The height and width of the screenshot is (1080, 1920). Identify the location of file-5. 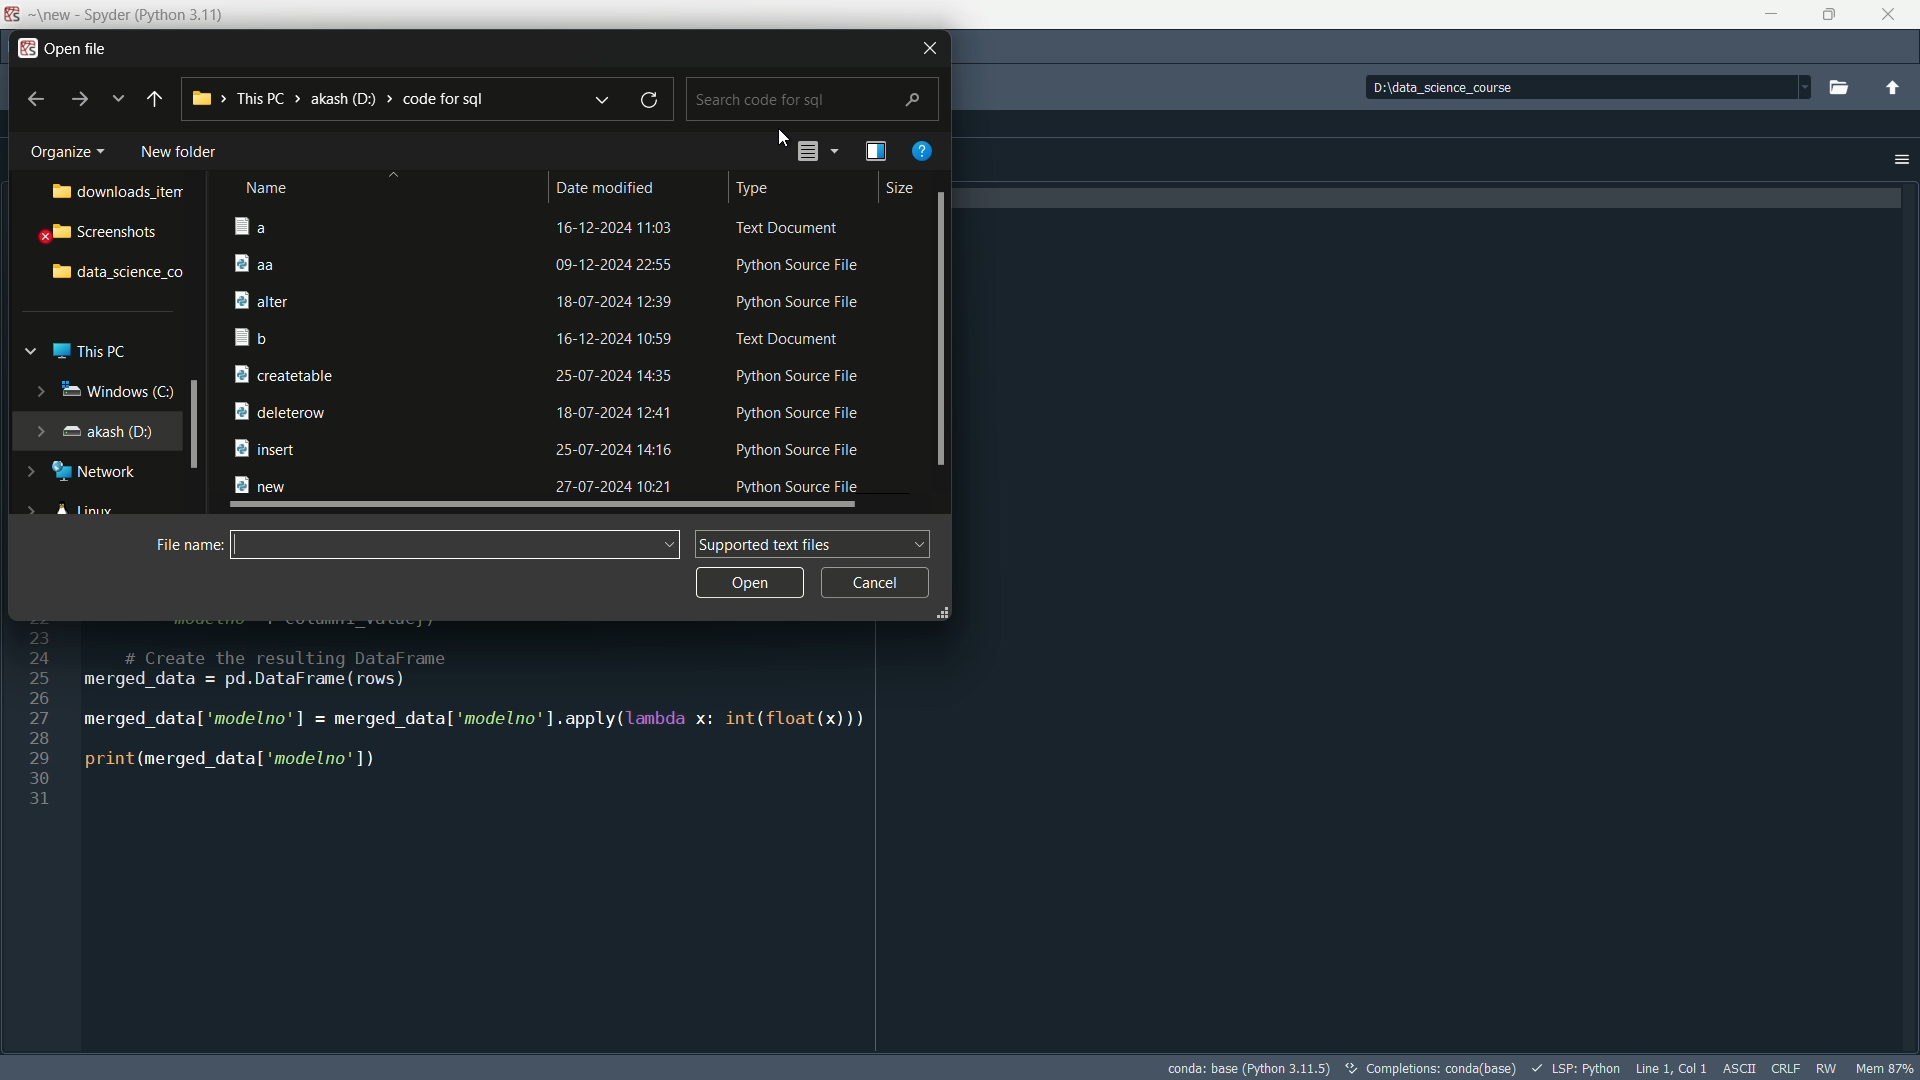
(547, 372).